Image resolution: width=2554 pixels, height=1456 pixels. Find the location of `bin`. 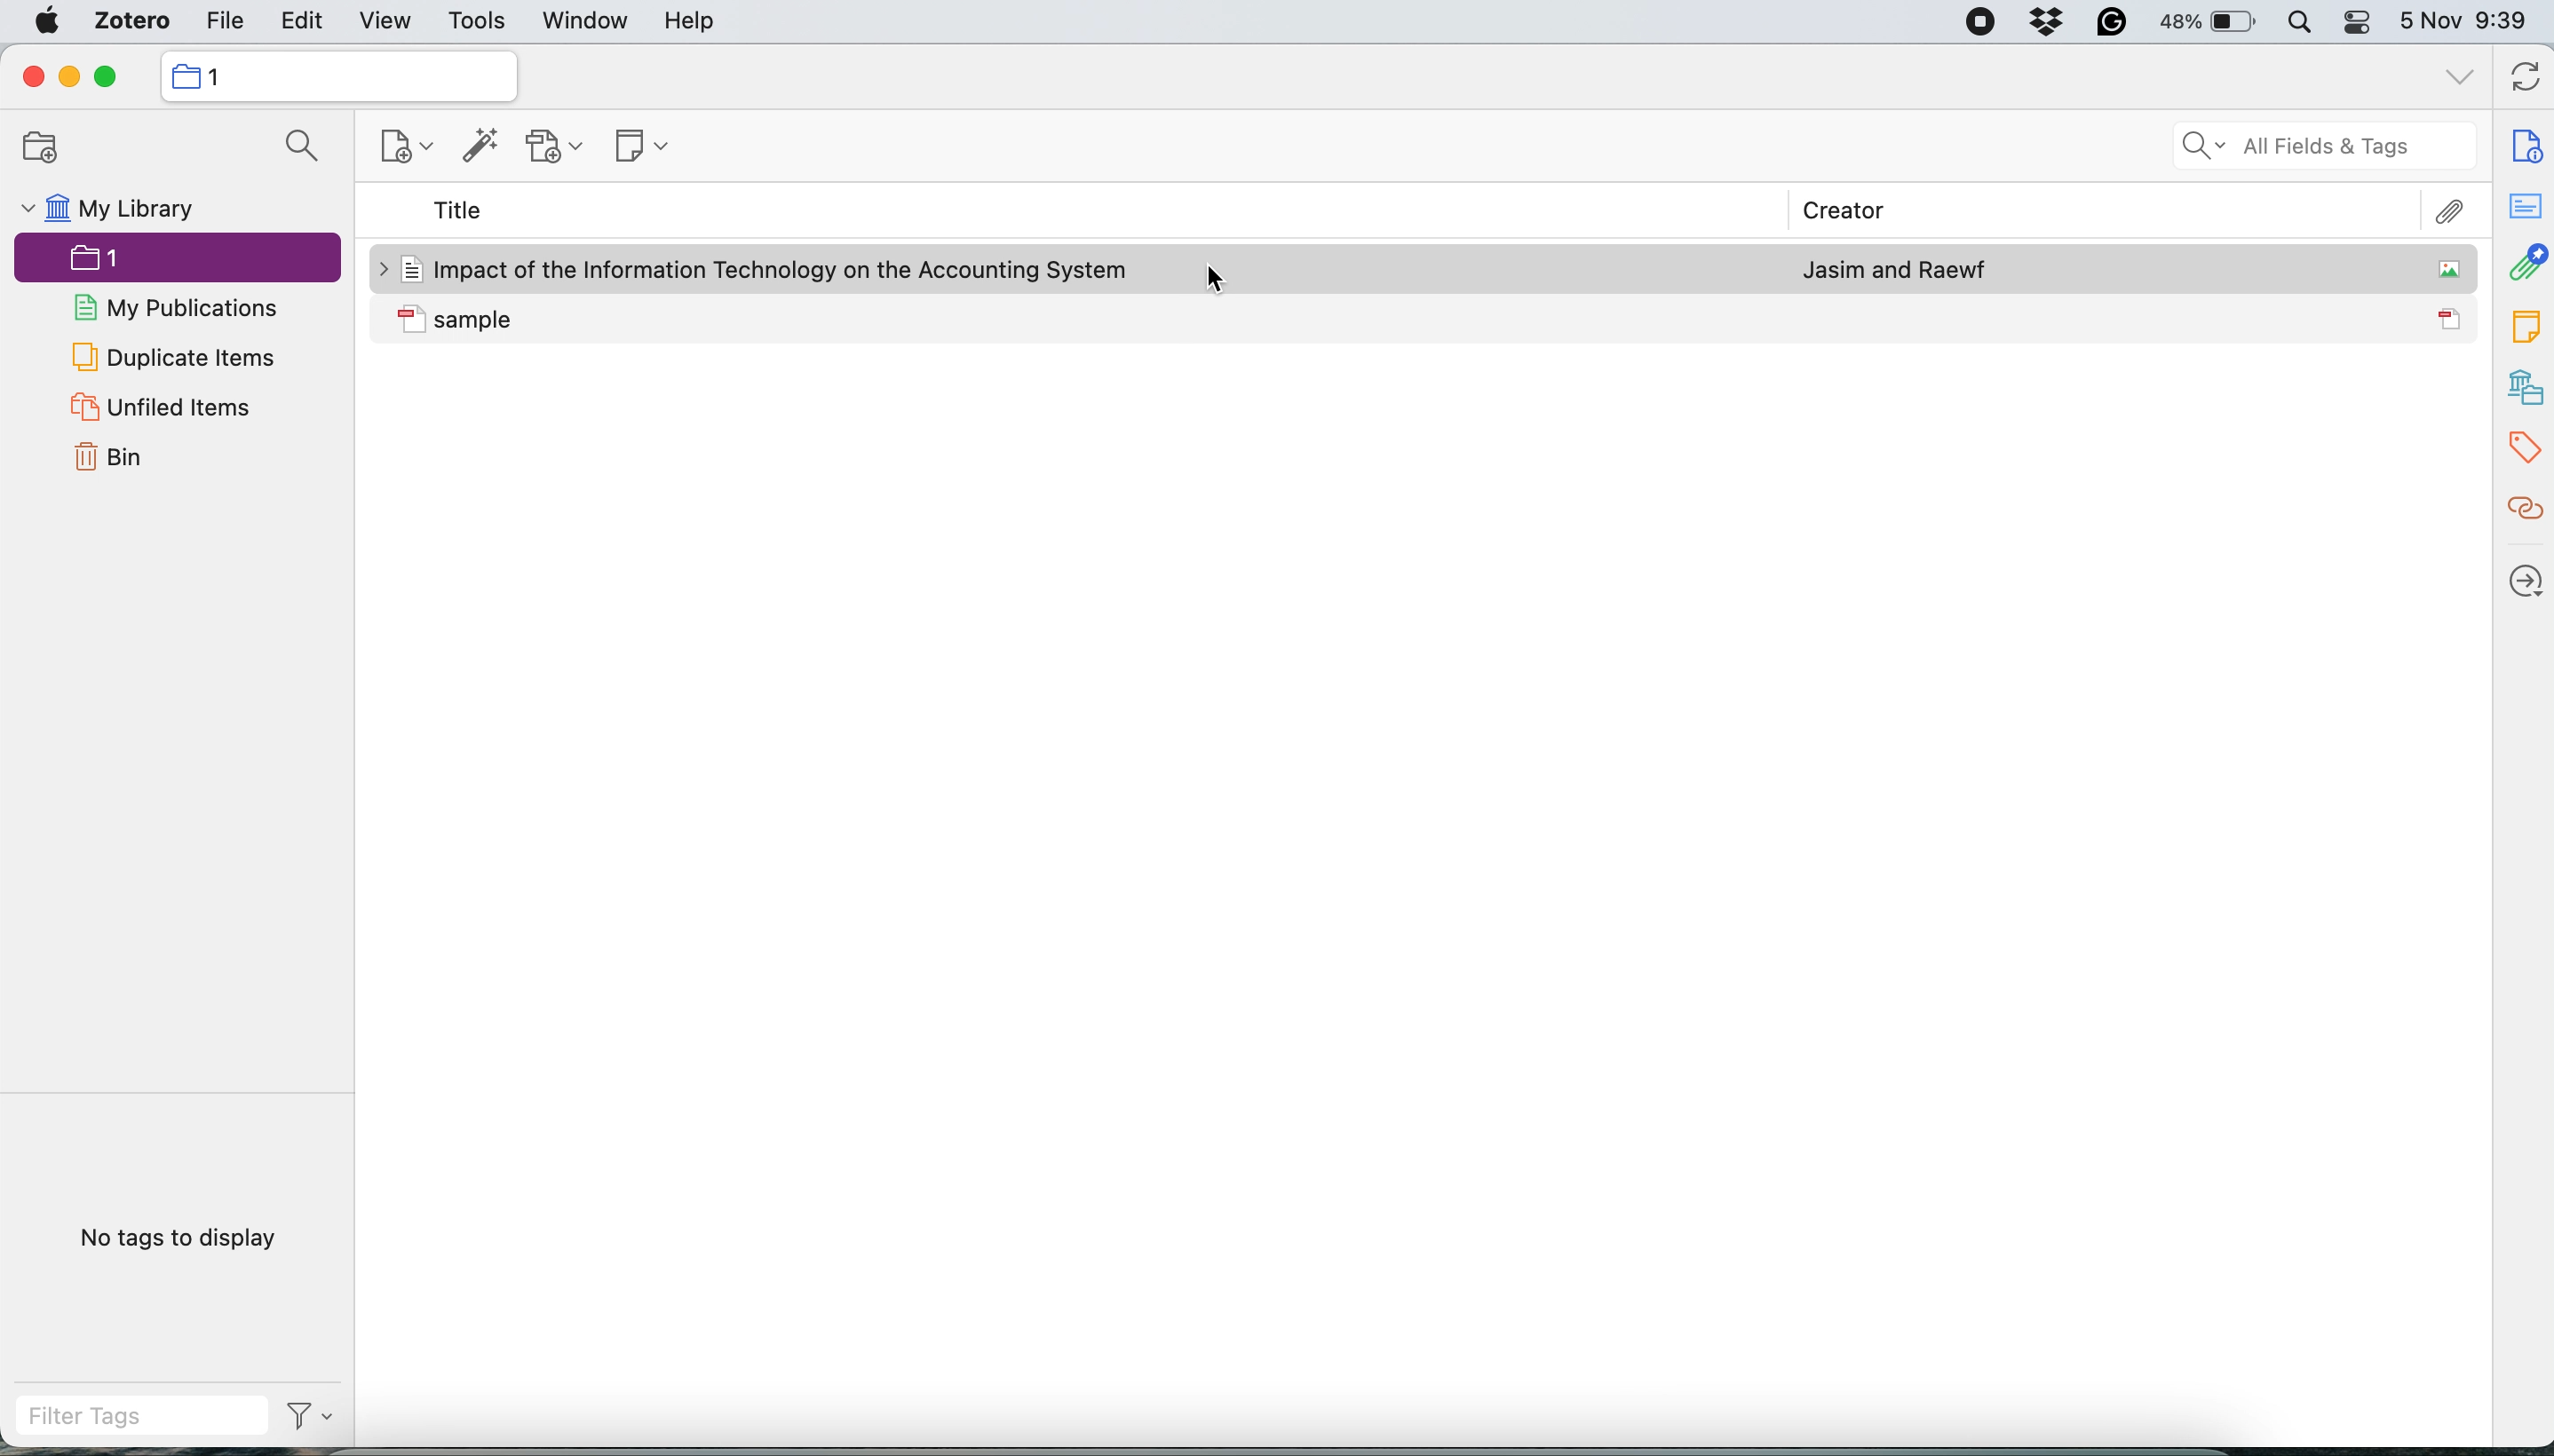

bin is located at coordinates (111, 457).